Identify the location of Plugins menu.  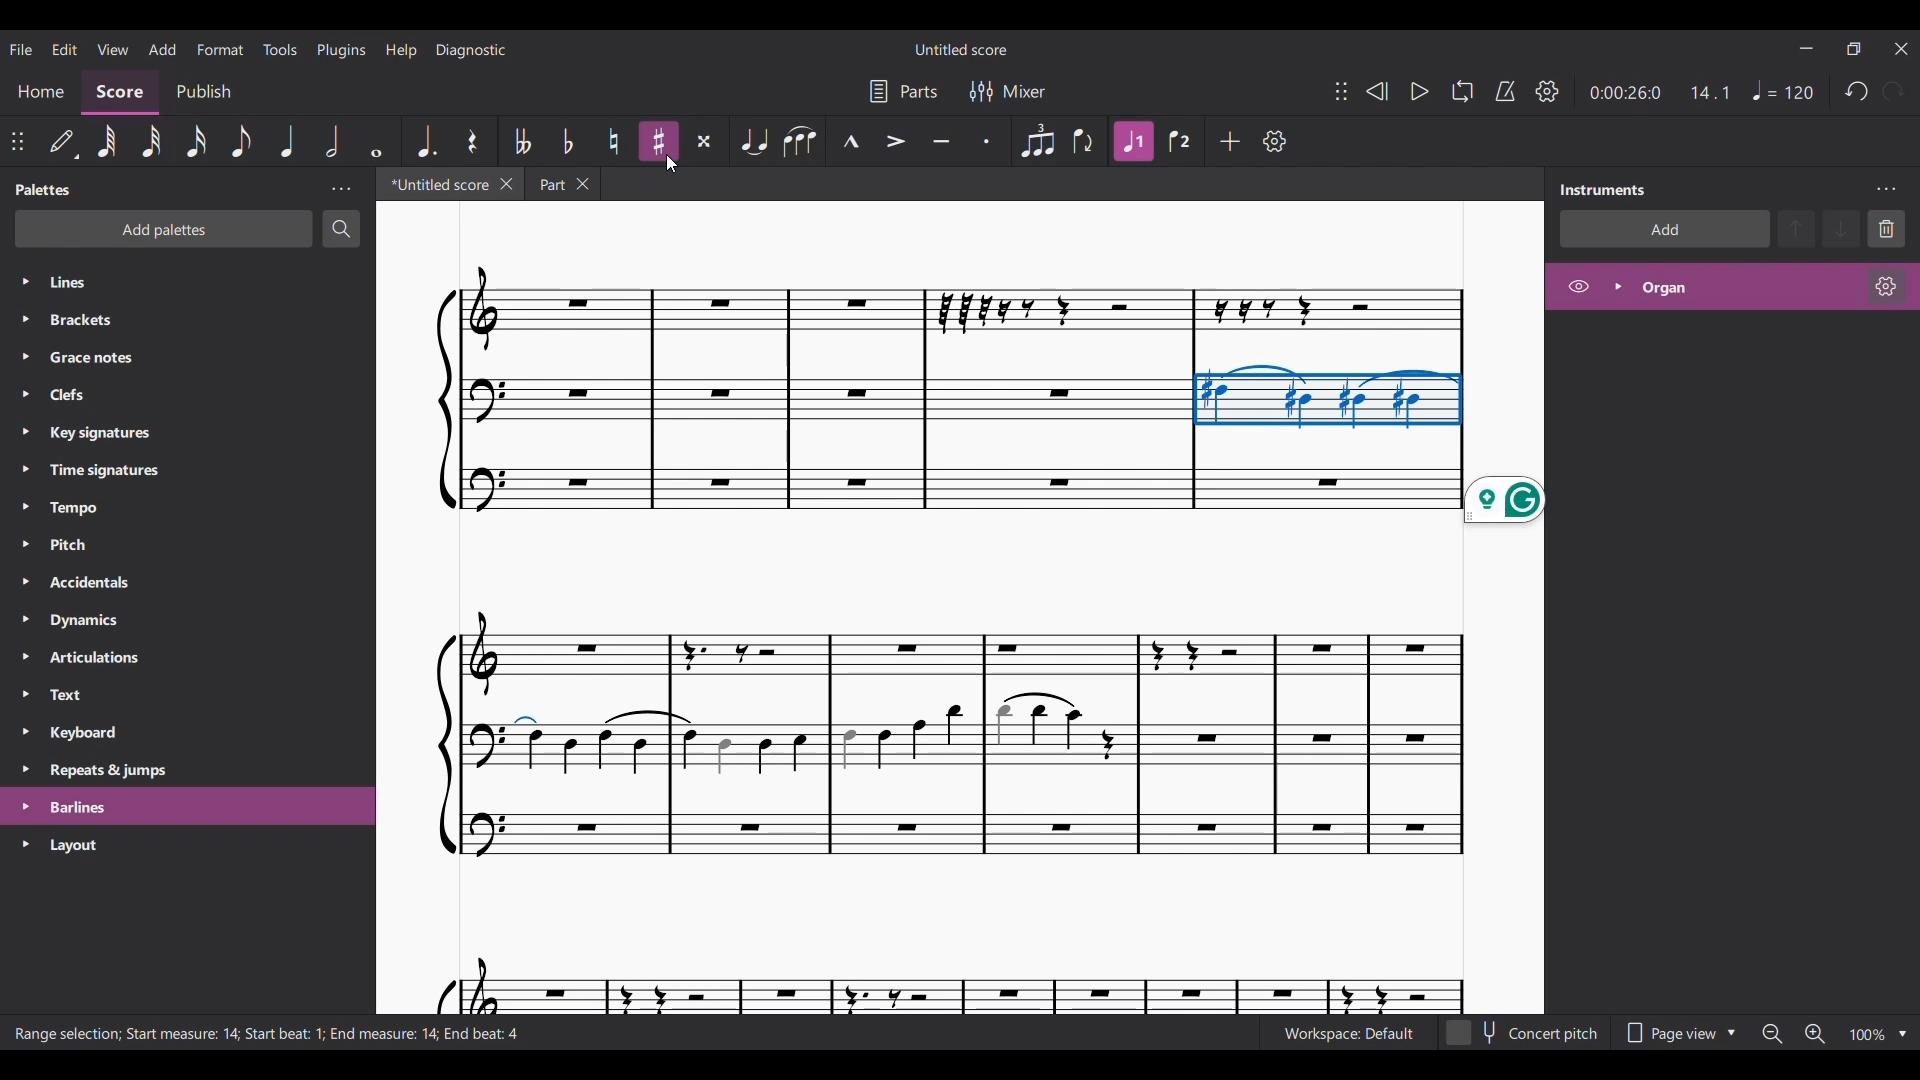
(342, 49).